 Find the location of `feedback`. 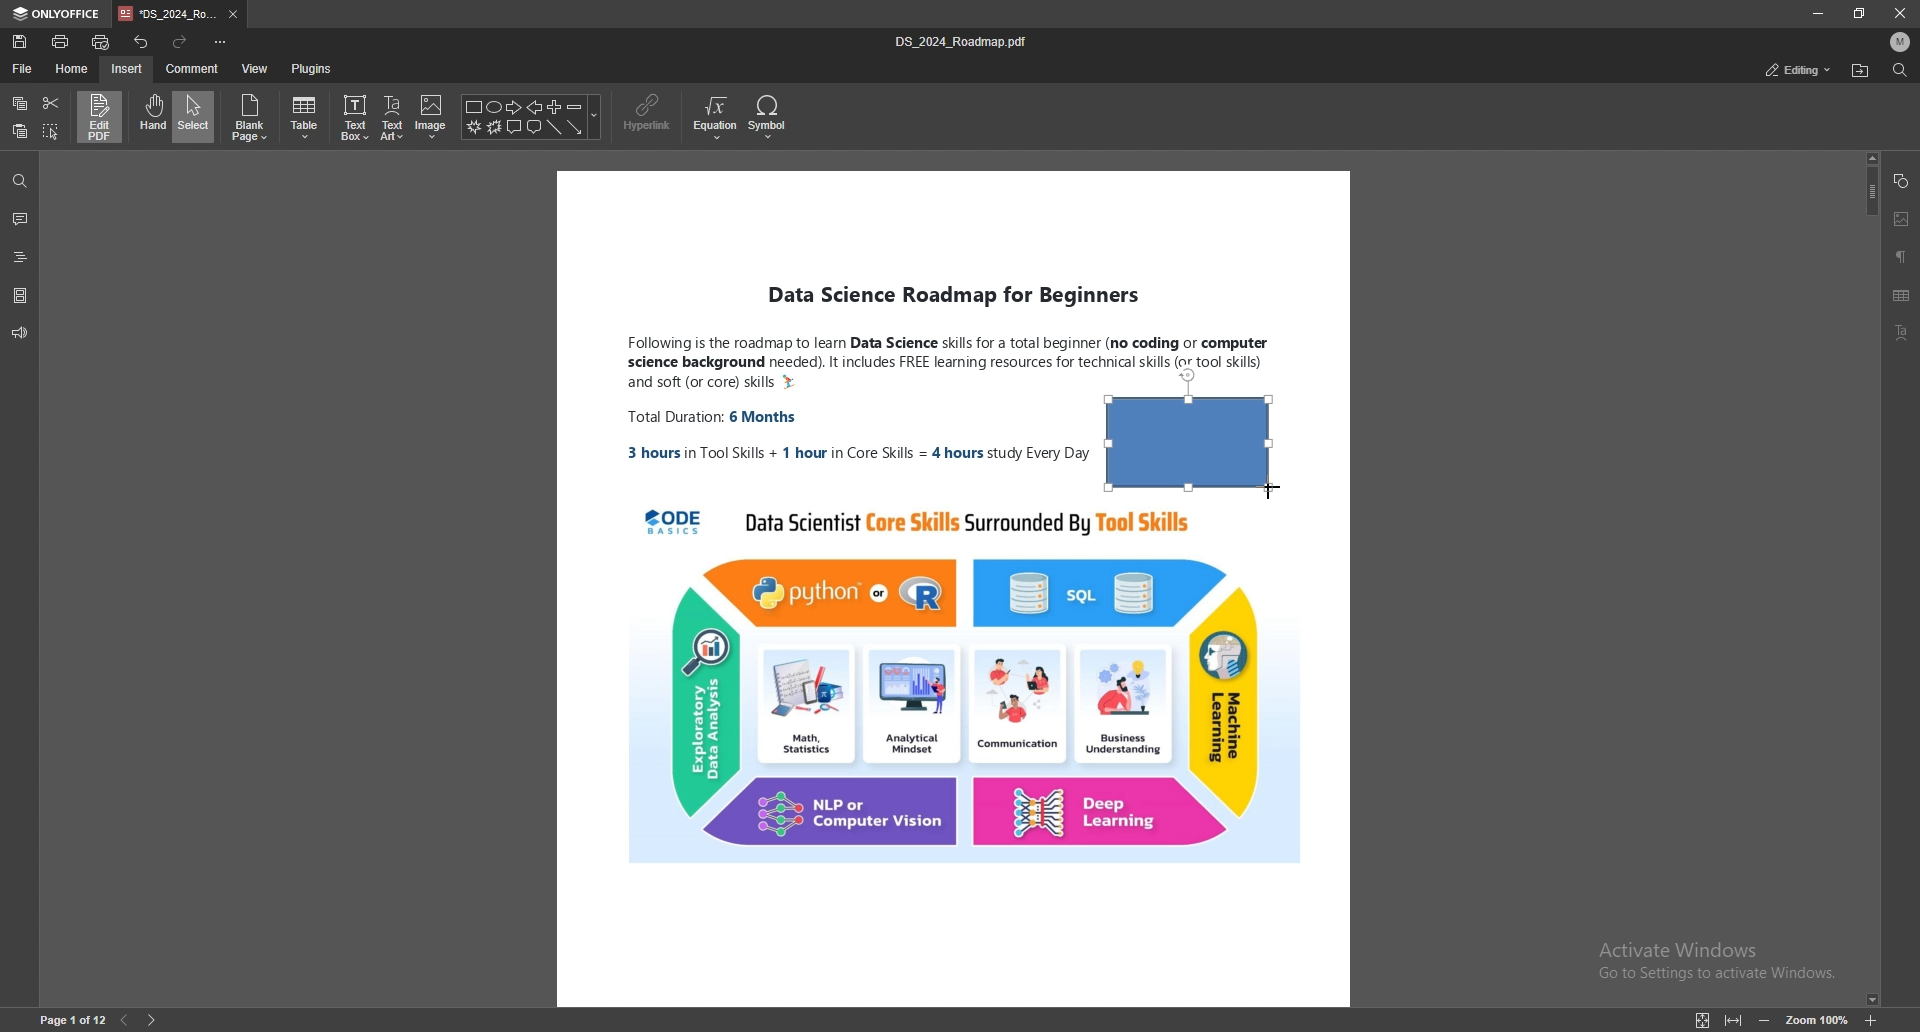

feedback is located at coordinates (20, 333).